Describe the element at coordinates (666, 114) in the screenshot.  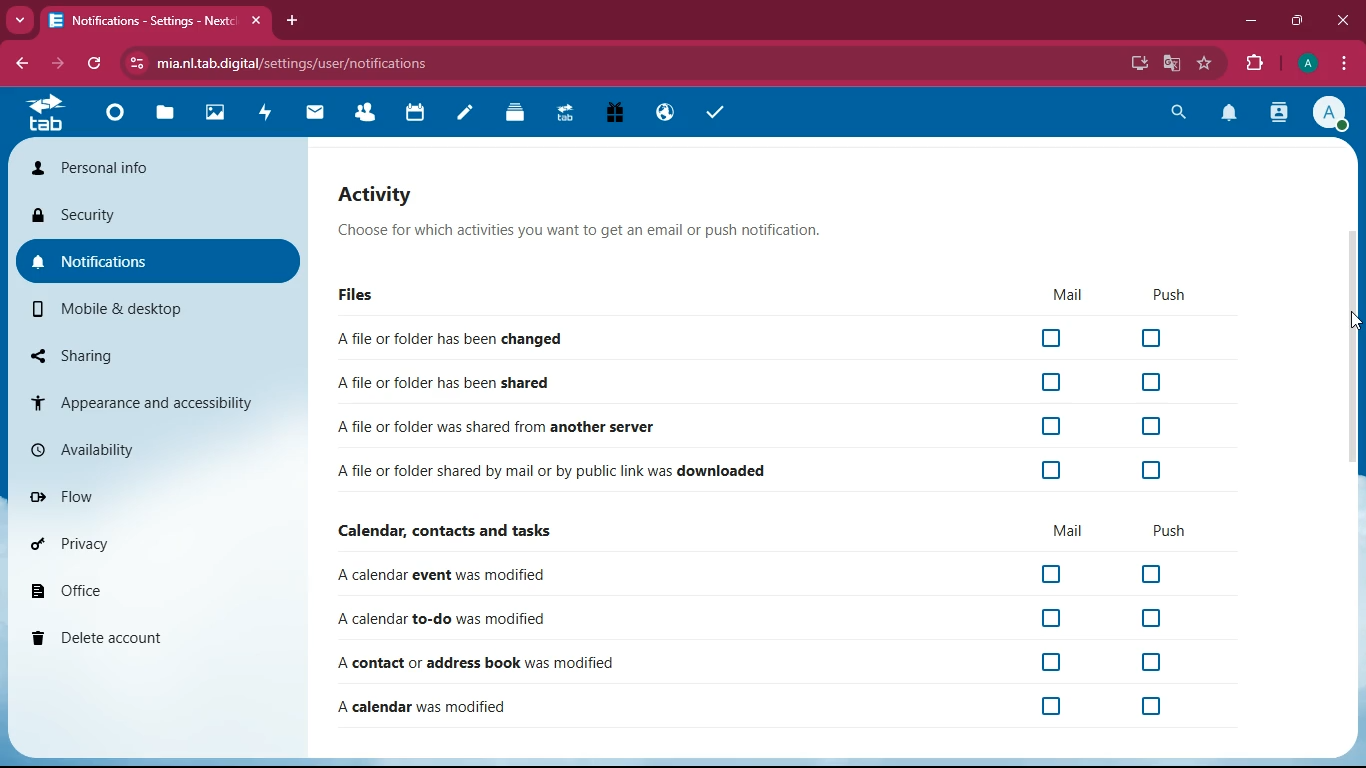
I see `Email Hosting` at that location.